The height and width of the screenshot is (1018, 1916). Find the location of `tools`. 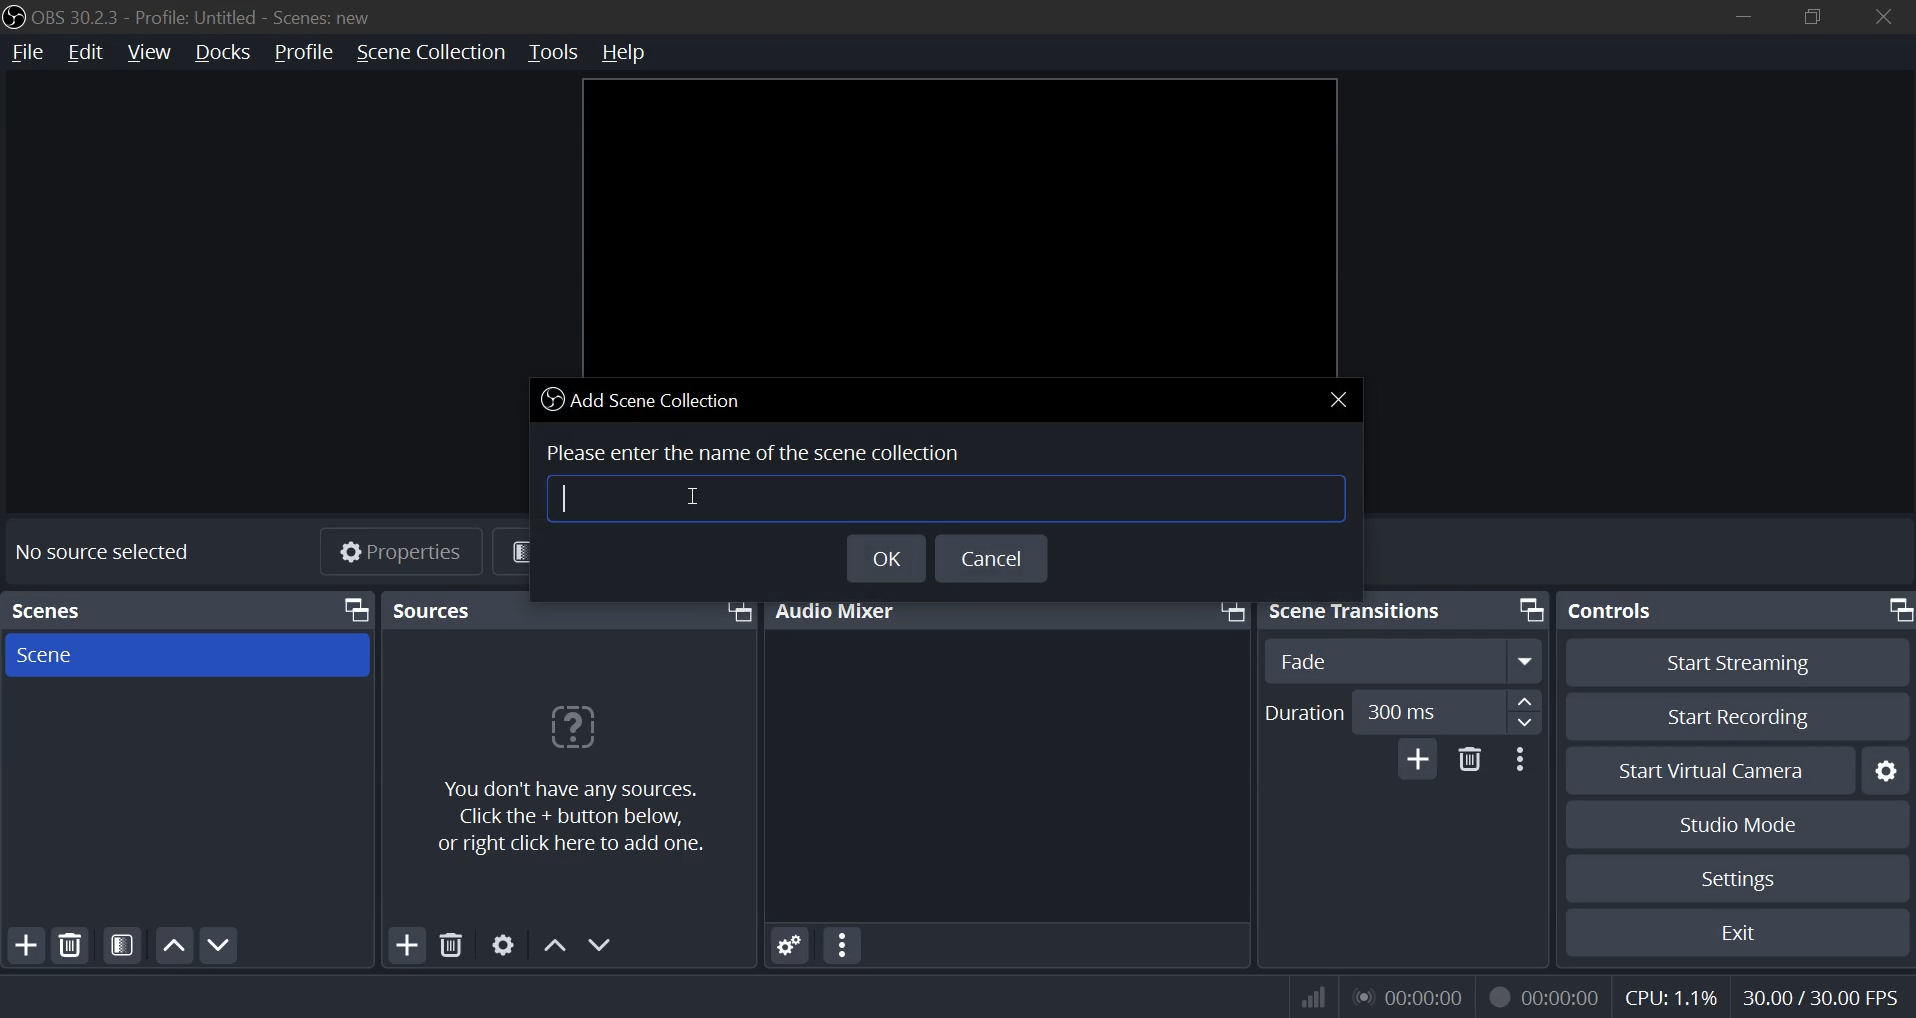

tools is located at coordinates (553, 53).